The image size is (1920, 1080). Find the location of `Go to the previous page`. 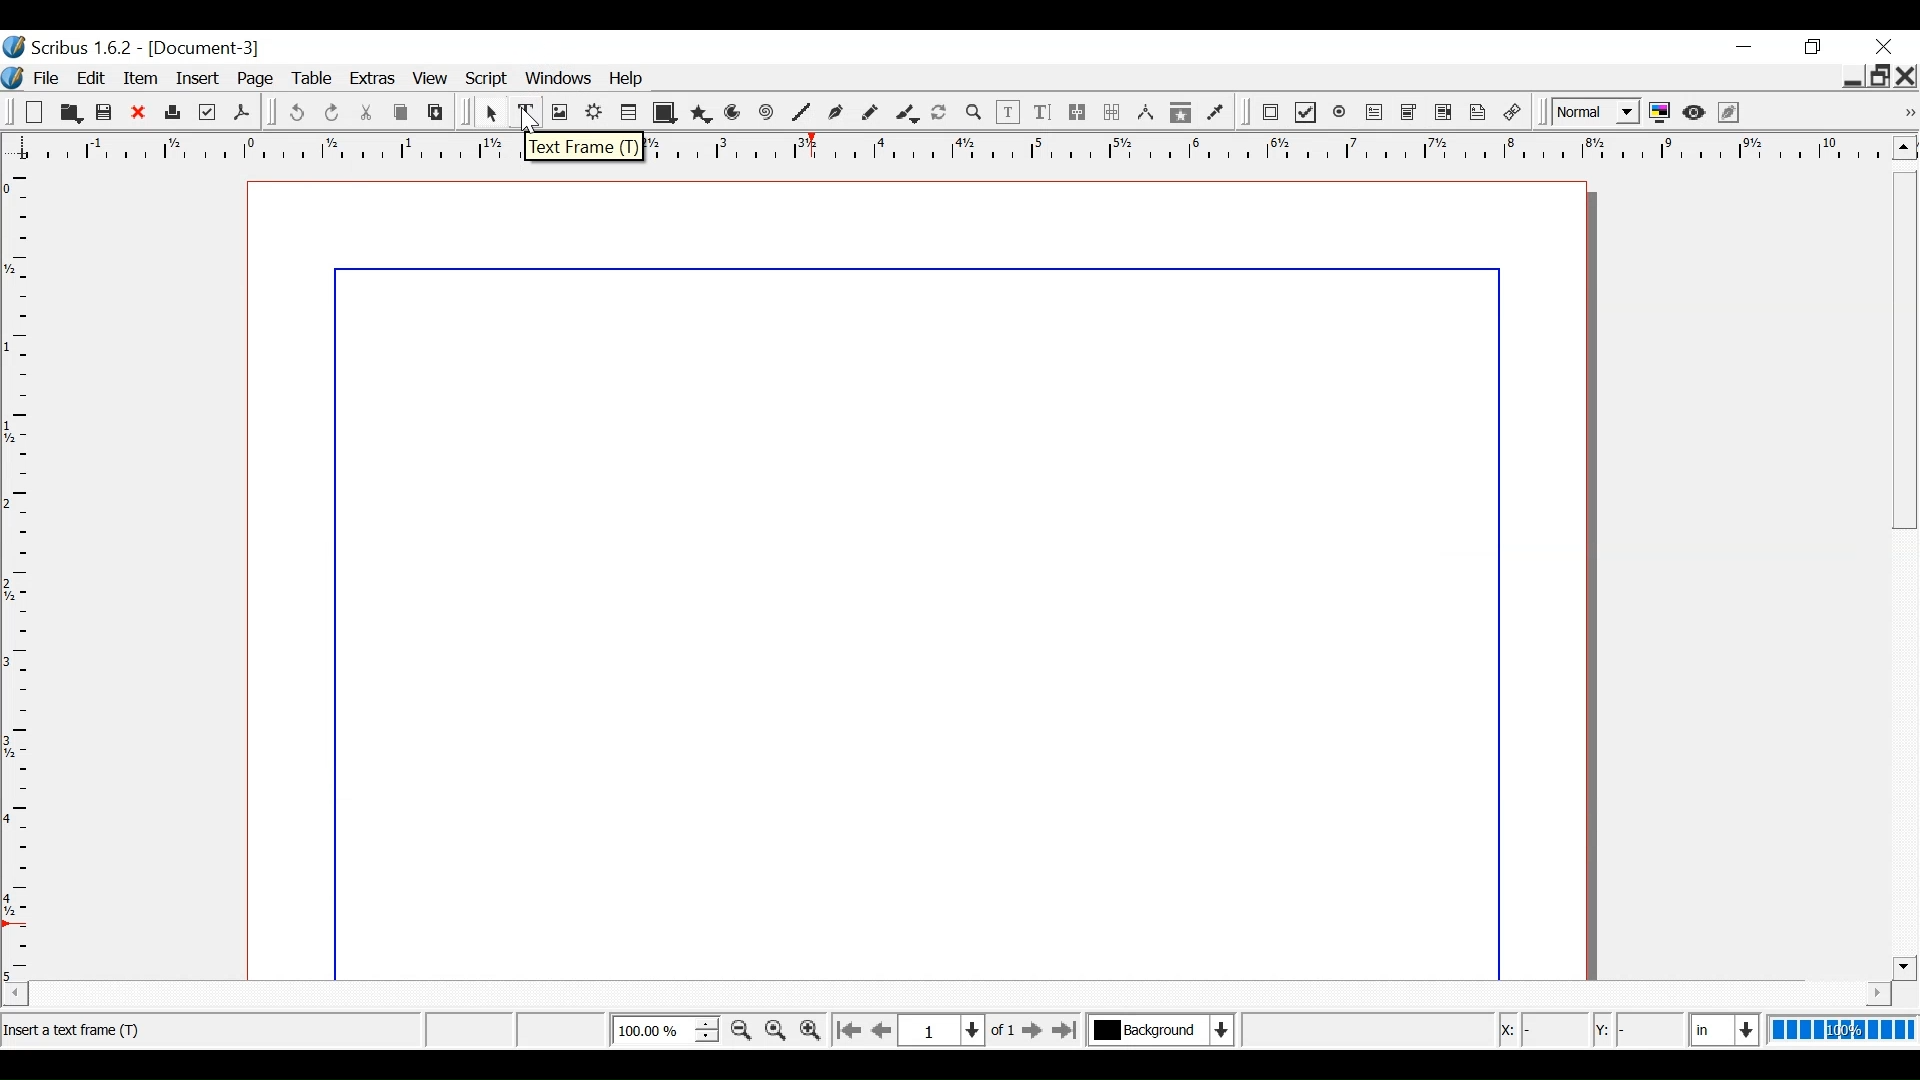

Go to the previous page is located at coordinates (884, 1029).